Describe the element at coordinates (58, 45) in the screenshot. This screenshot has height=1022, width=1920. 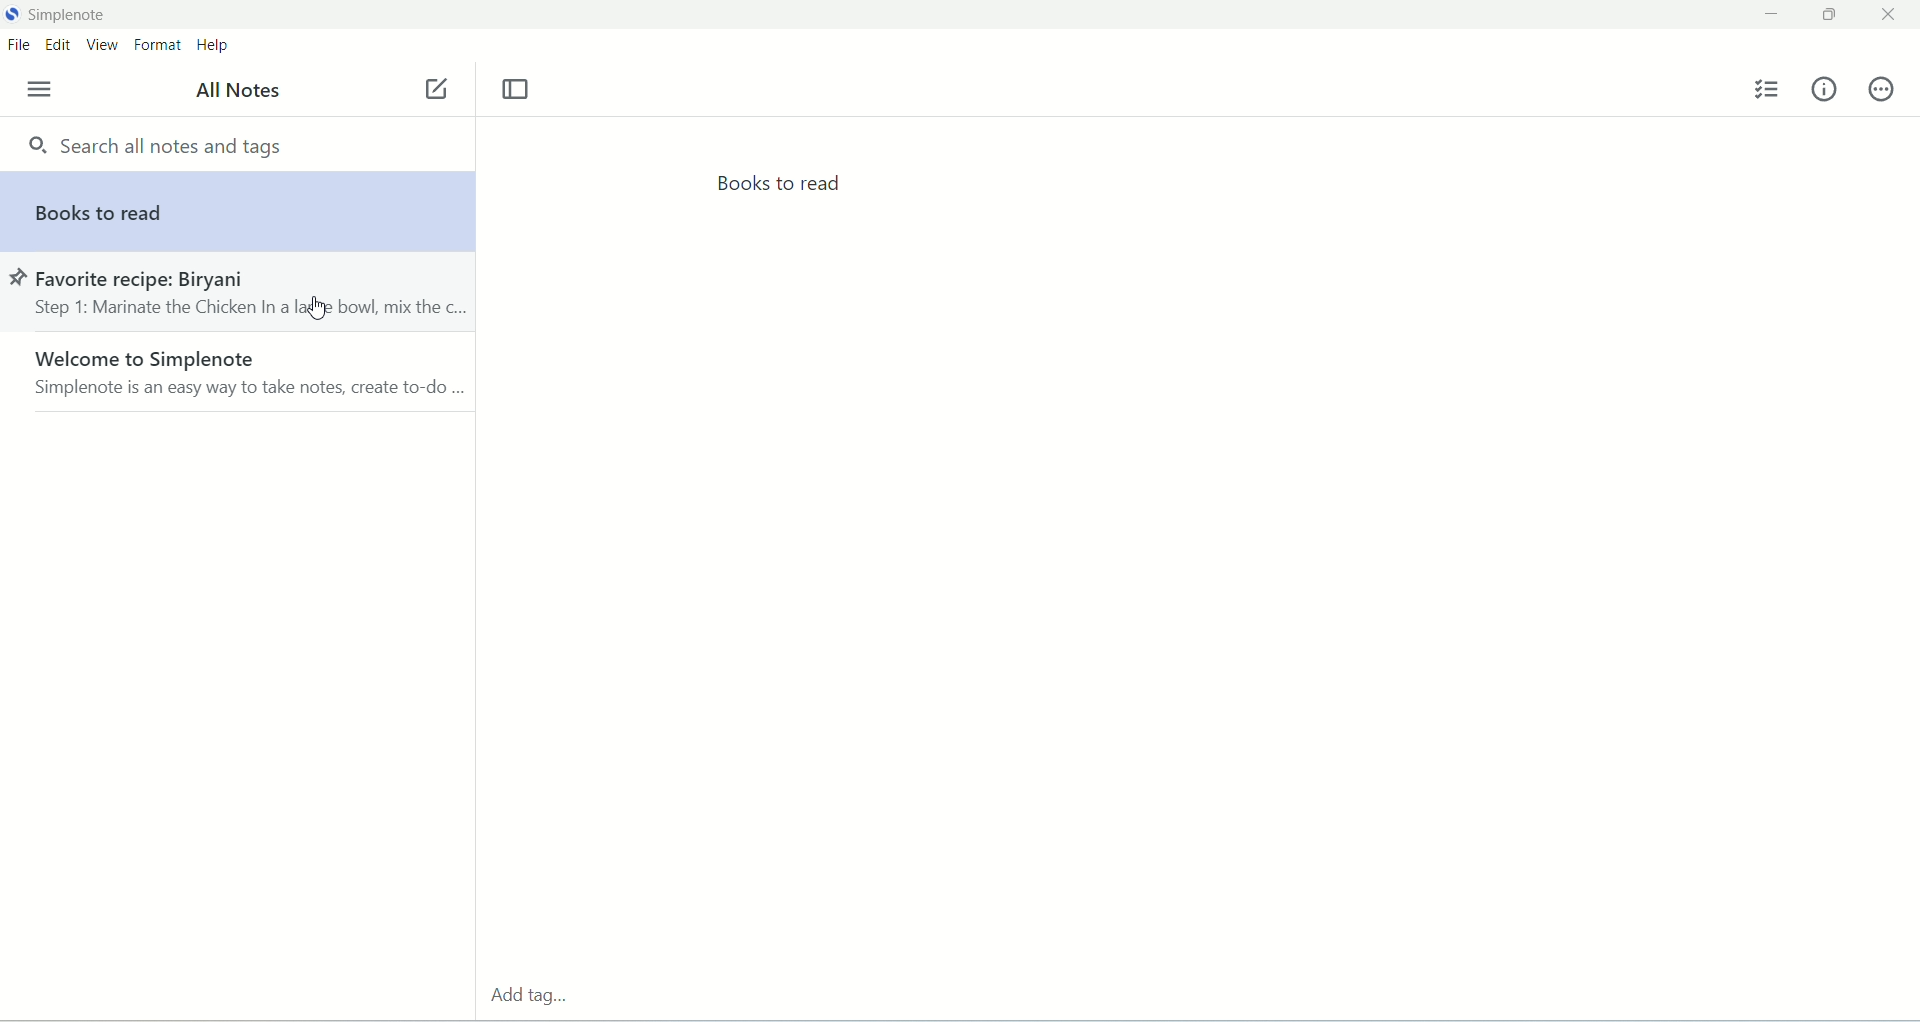
I see `edit` at that location.